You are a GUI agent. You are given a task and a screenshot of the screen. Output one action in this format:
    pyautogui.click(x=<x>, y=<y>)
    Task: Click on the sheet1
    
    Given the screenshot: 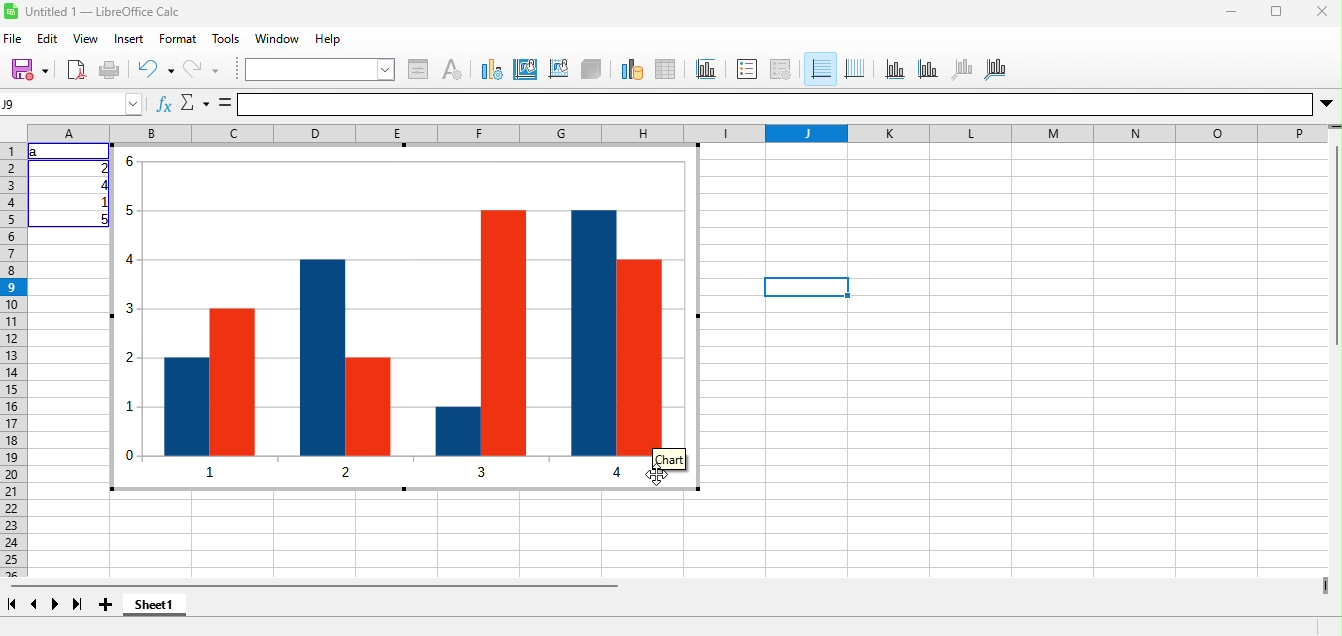 What is the action you would take?
    pyautogui.click(x=154, y=605)
    